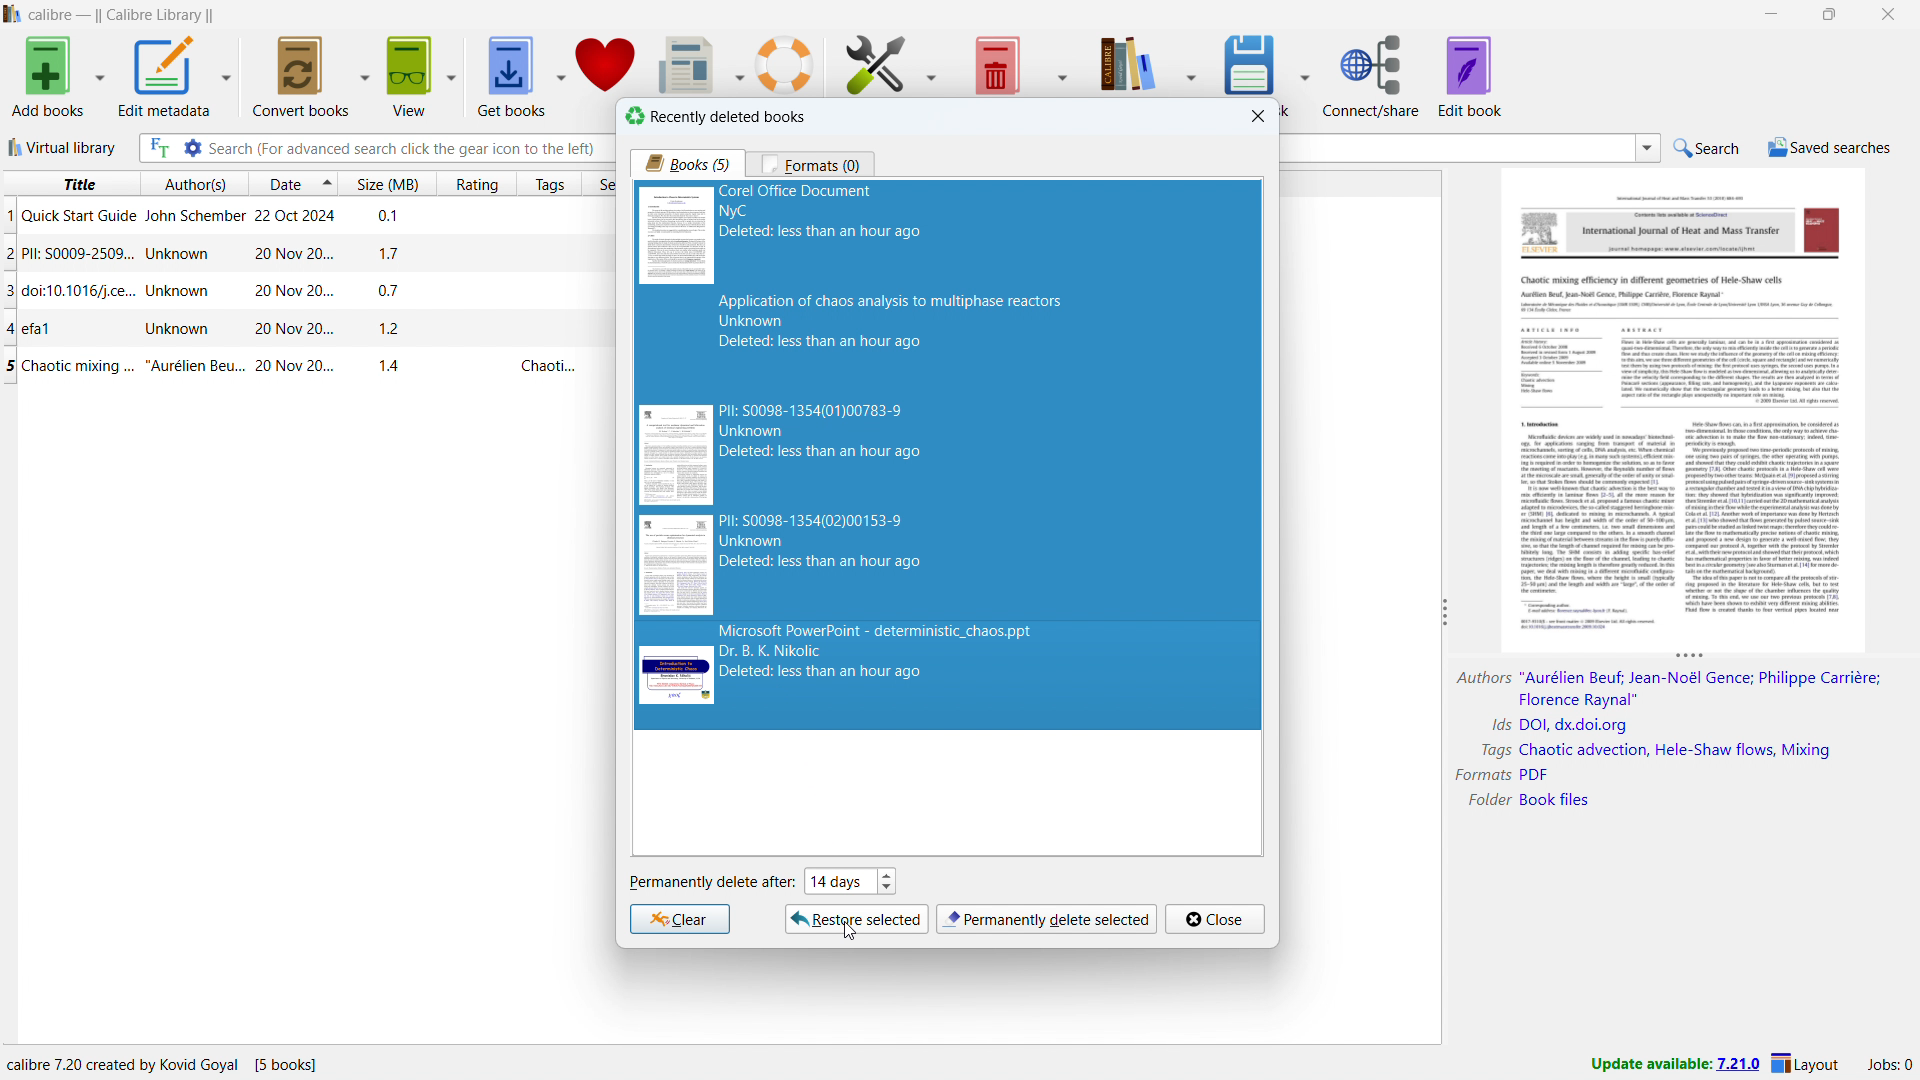 This screenshot has height=1080, width=1920. What do you see at coordinates (995, 63) in the screenshot?
I see `remove books` at bounding box center [995, 63].